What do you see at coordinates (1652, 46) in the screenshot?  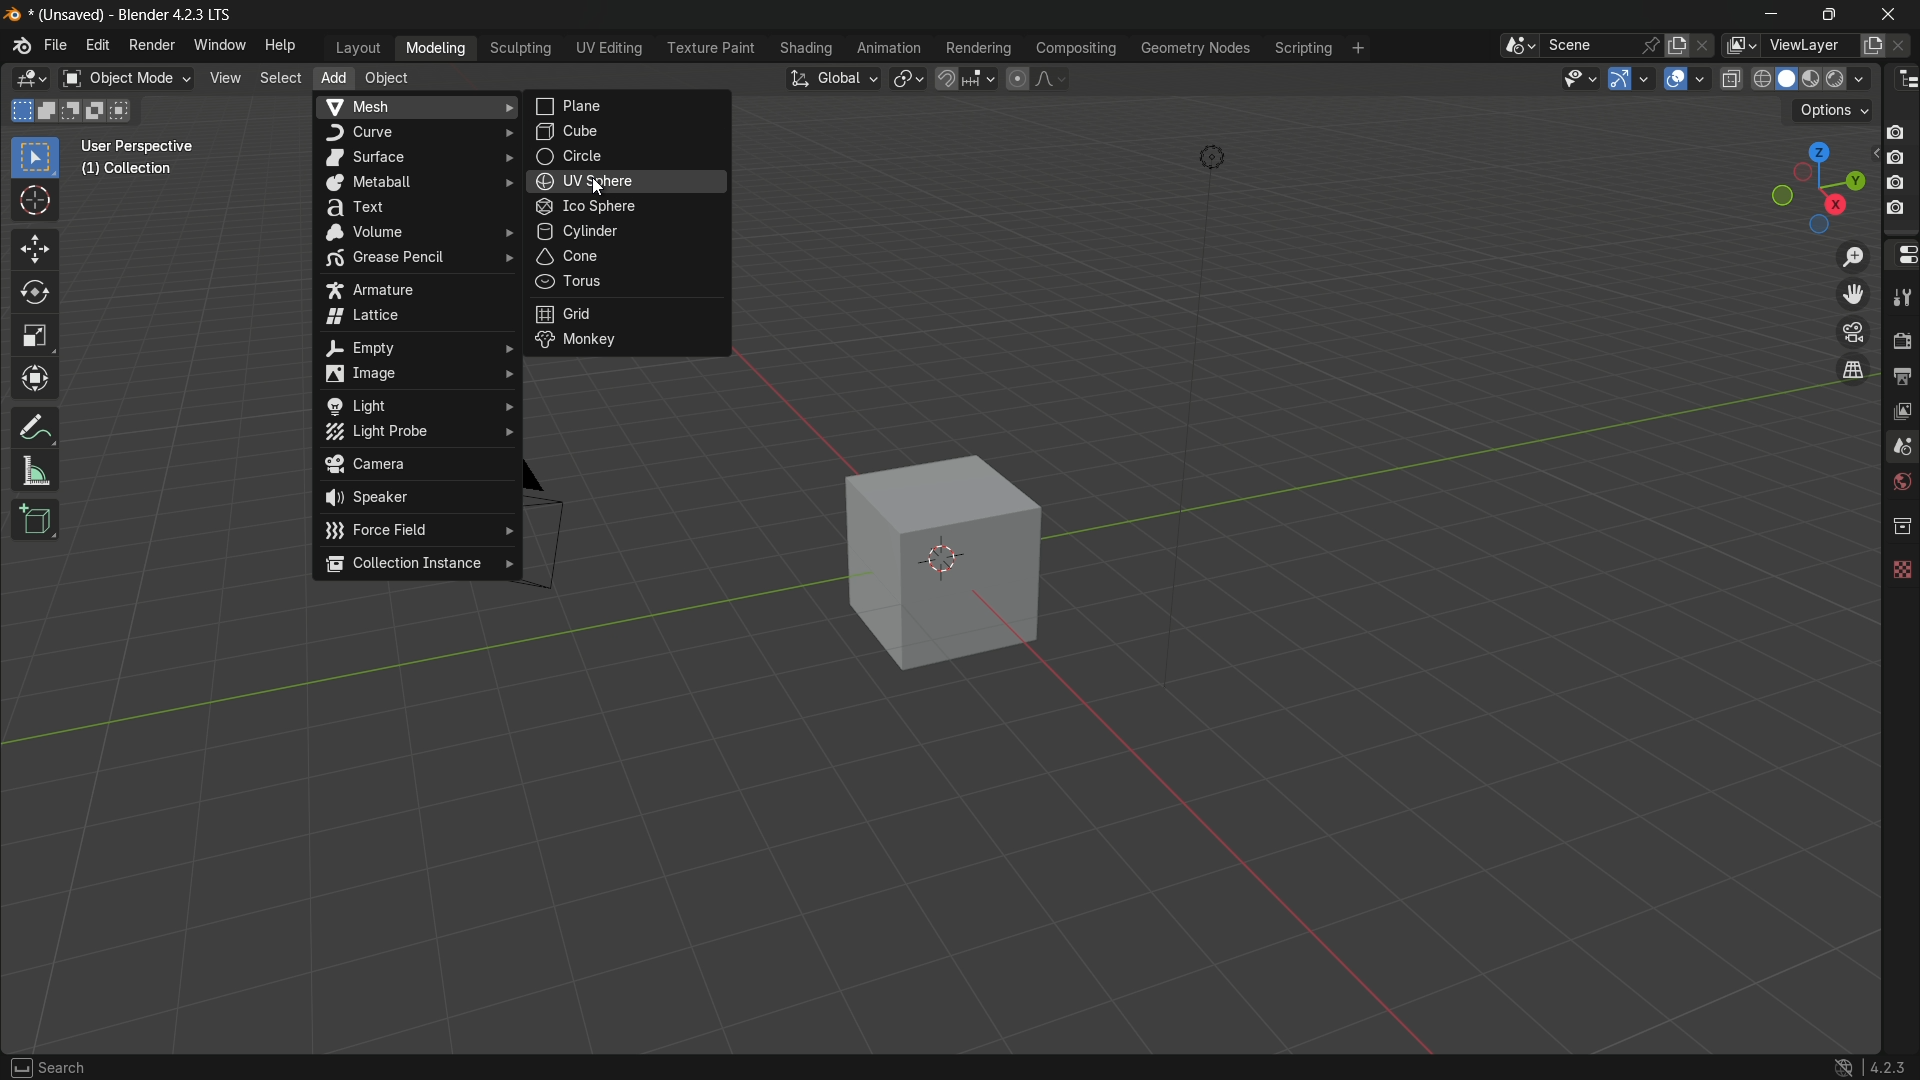 I see `pin scene to workplace` at bounding box center [1652, 46].